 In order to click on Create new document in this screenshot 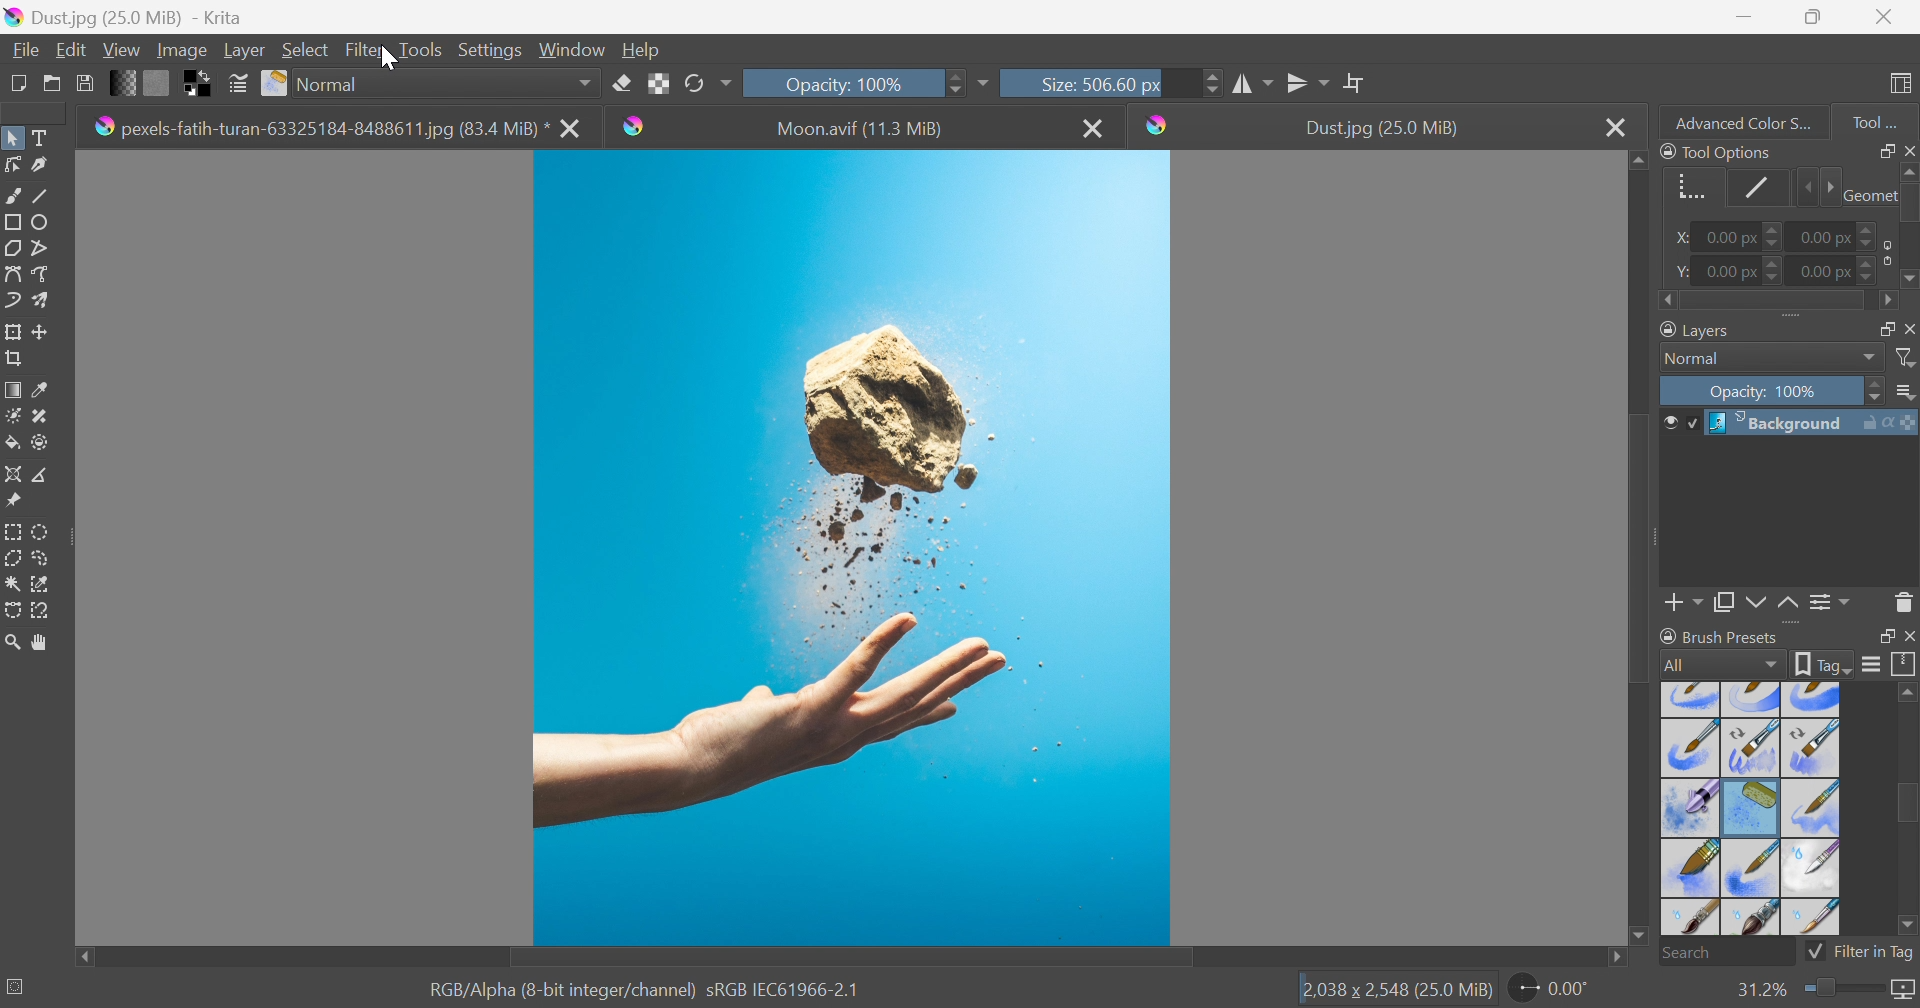, I will do `click(16, 83)`.